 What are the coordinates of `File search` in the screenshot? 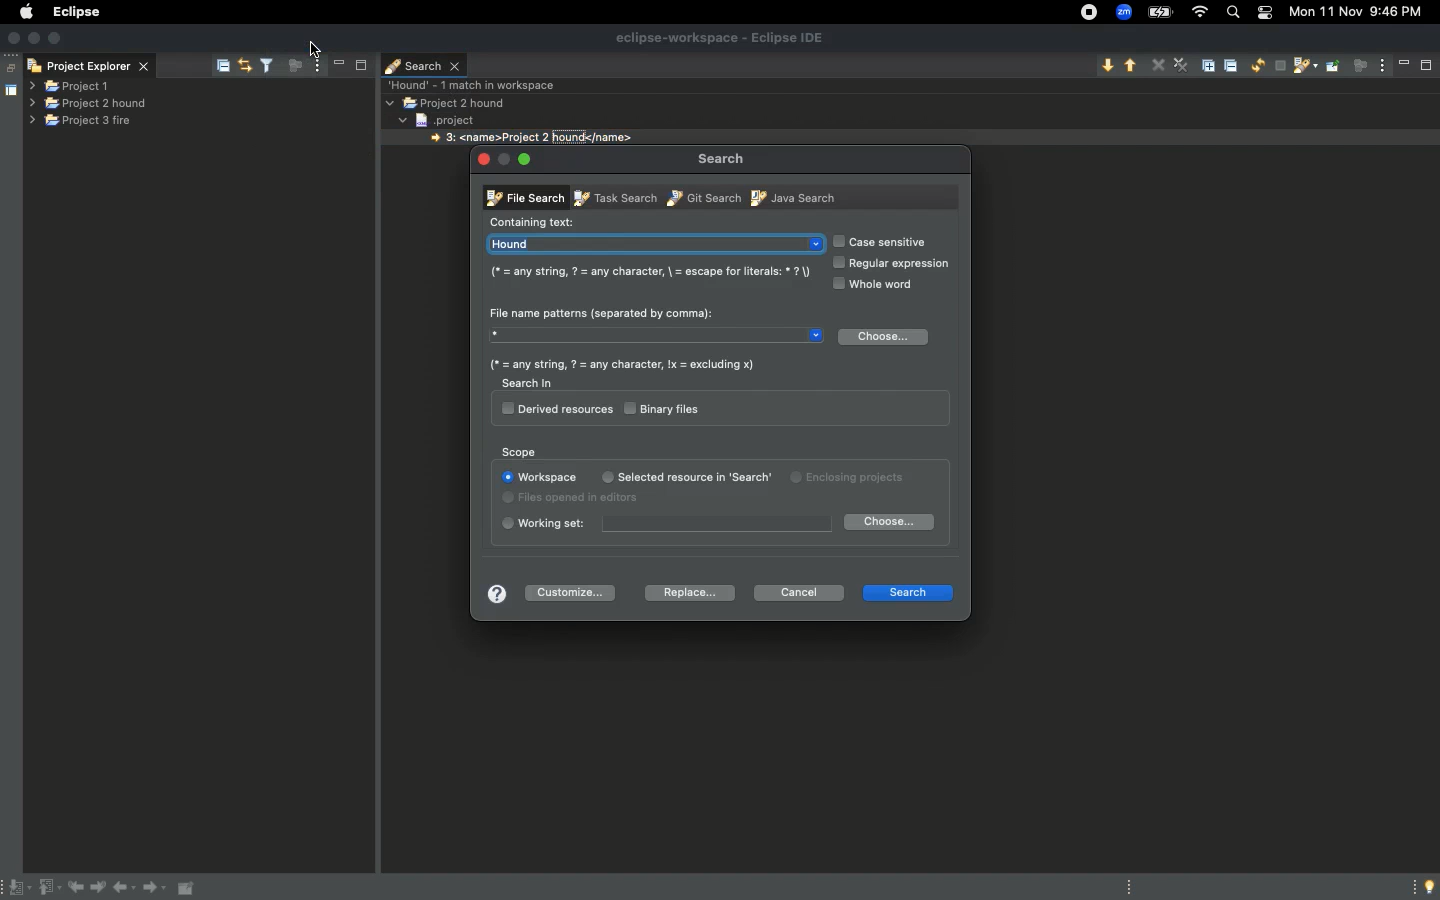 It's located at (524, 199).